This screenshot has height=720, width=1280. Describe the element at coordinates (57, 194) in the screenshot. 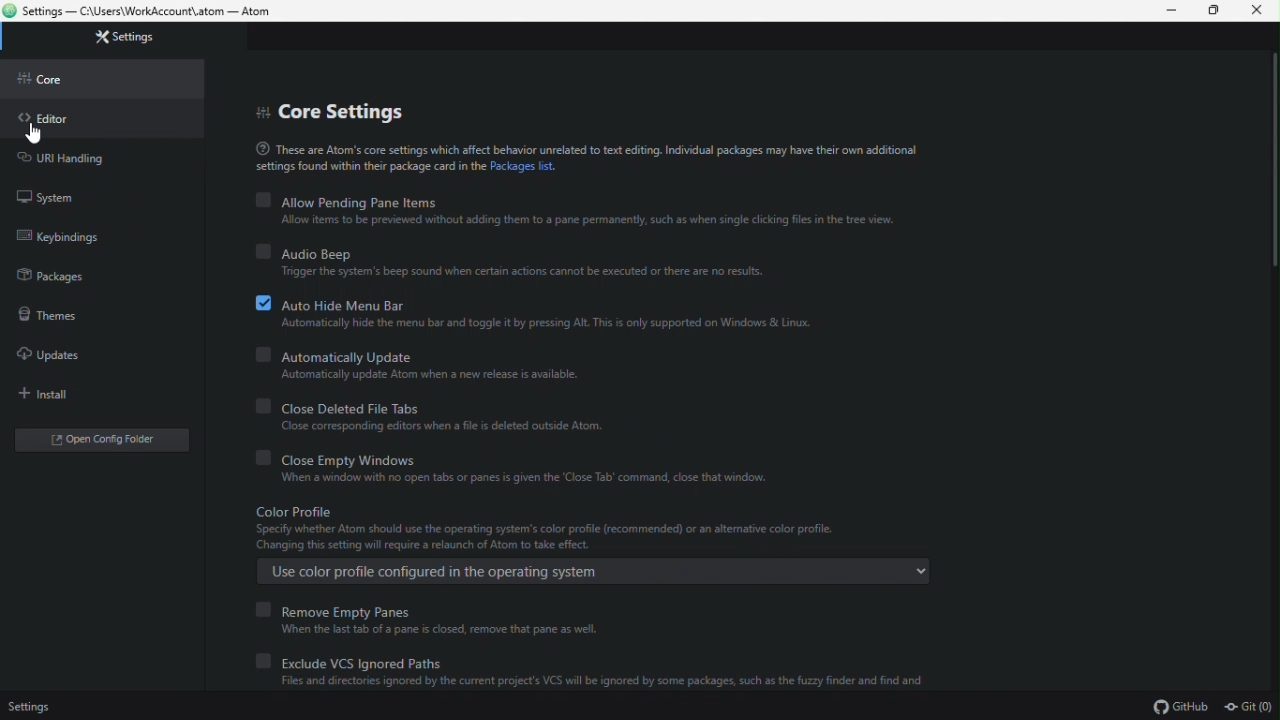

I see `system` at that location.